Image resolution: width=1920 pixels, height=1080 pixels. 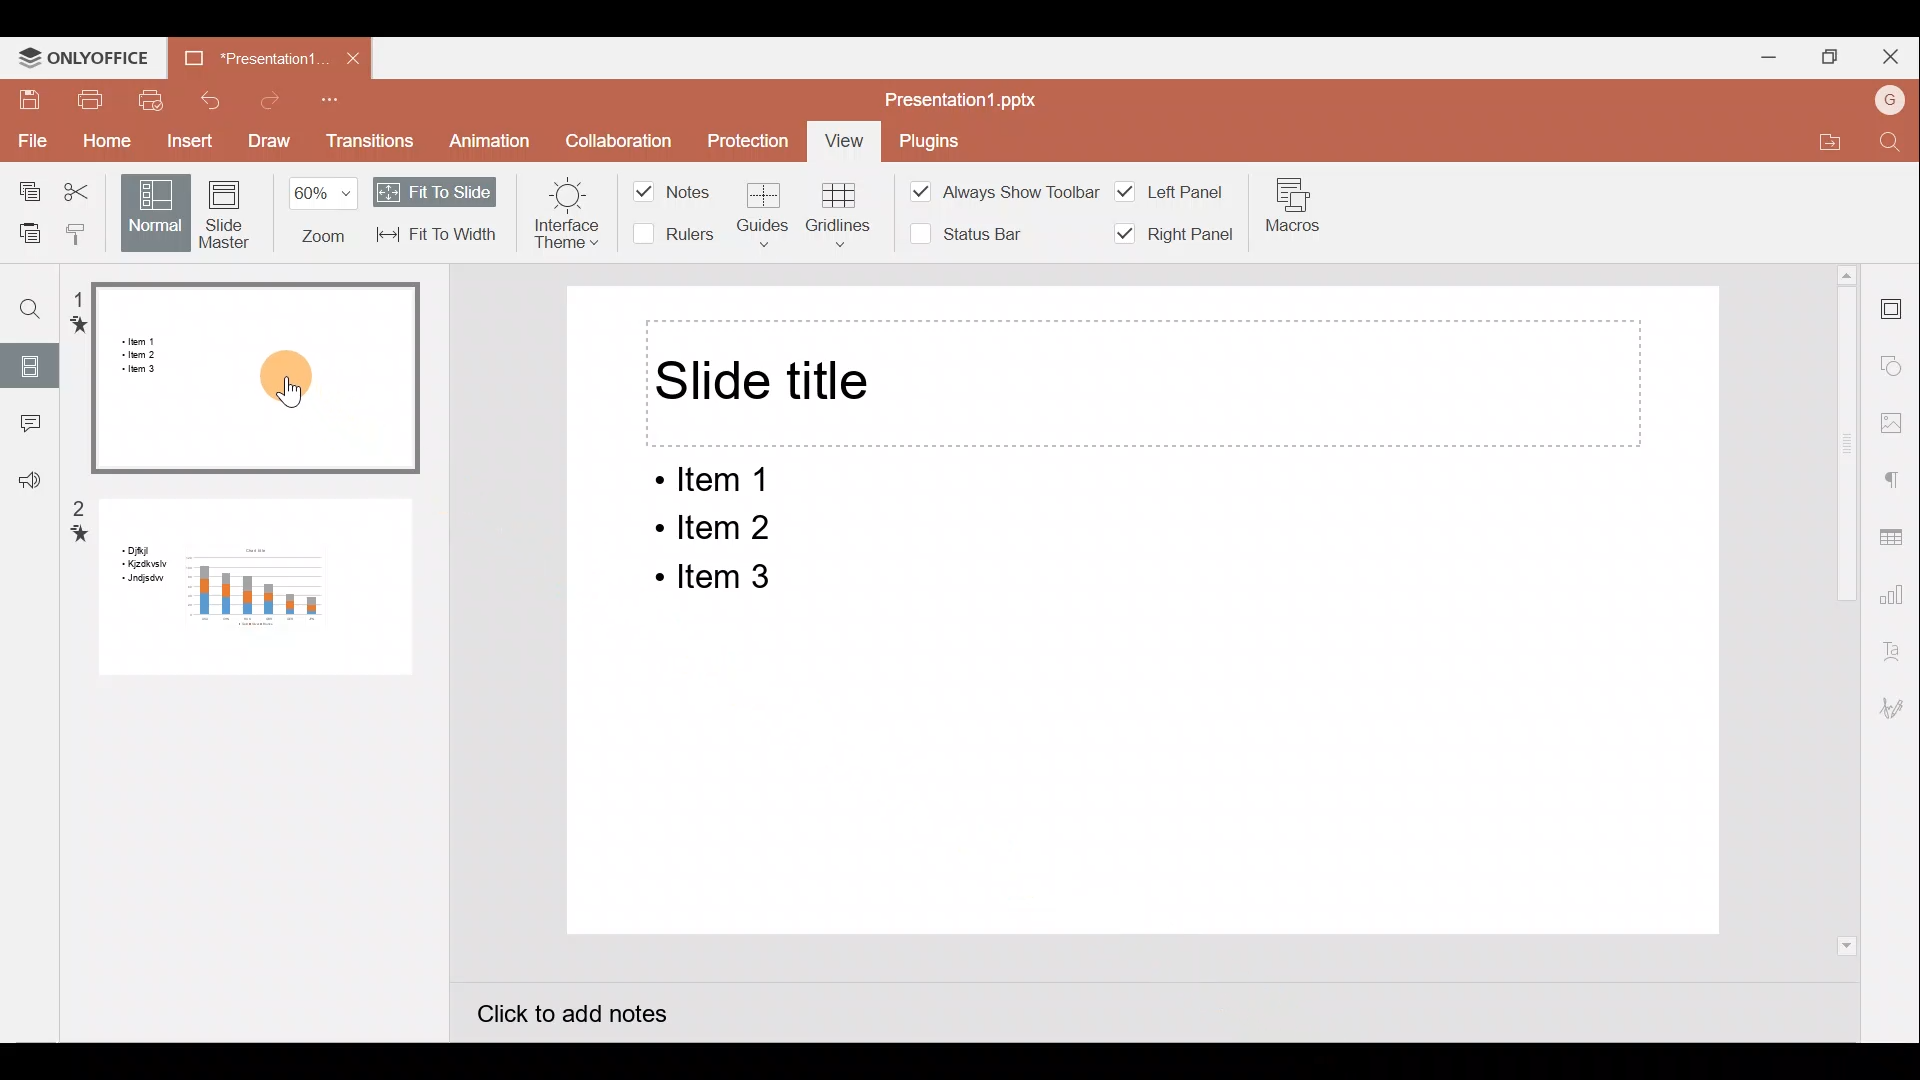 What do you see at coordinates (619, 127) in the screenshot?
I see `Collaboration` at bounding box center [619, 127].